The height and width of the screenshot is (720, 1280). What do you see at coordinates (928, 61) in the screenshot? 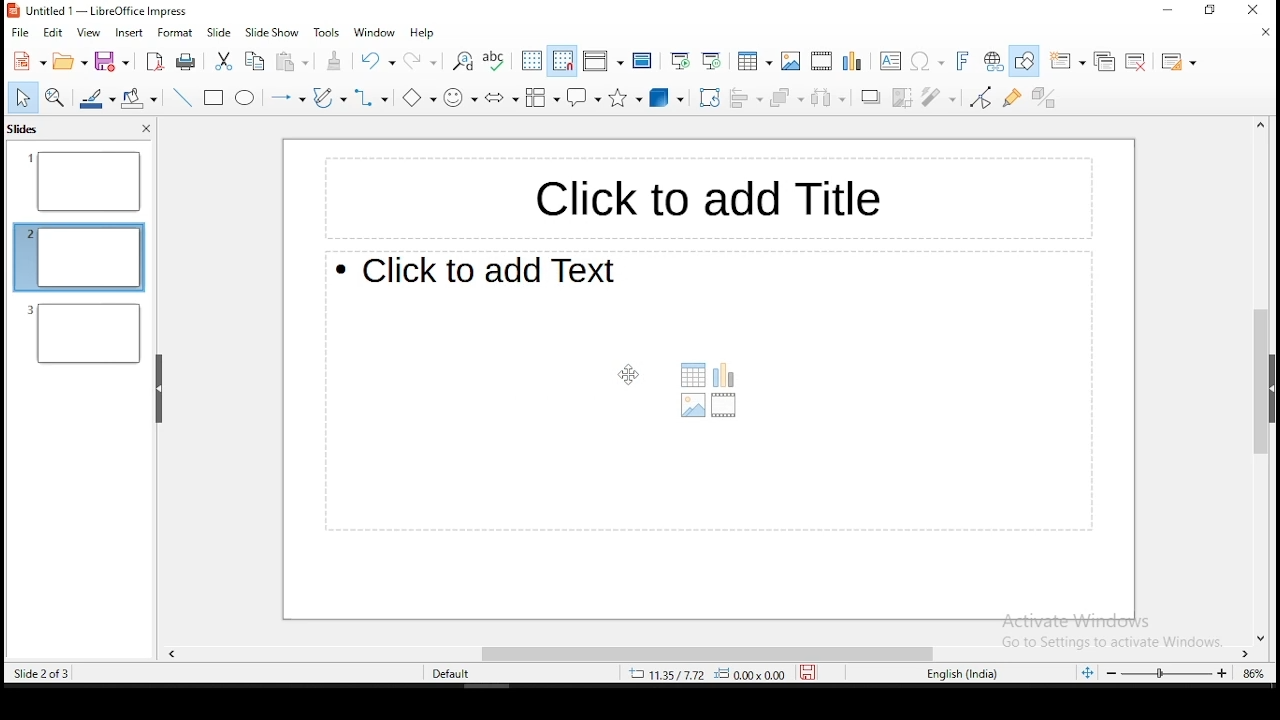
I see `insert special characters` at bounding box center [928, 61].